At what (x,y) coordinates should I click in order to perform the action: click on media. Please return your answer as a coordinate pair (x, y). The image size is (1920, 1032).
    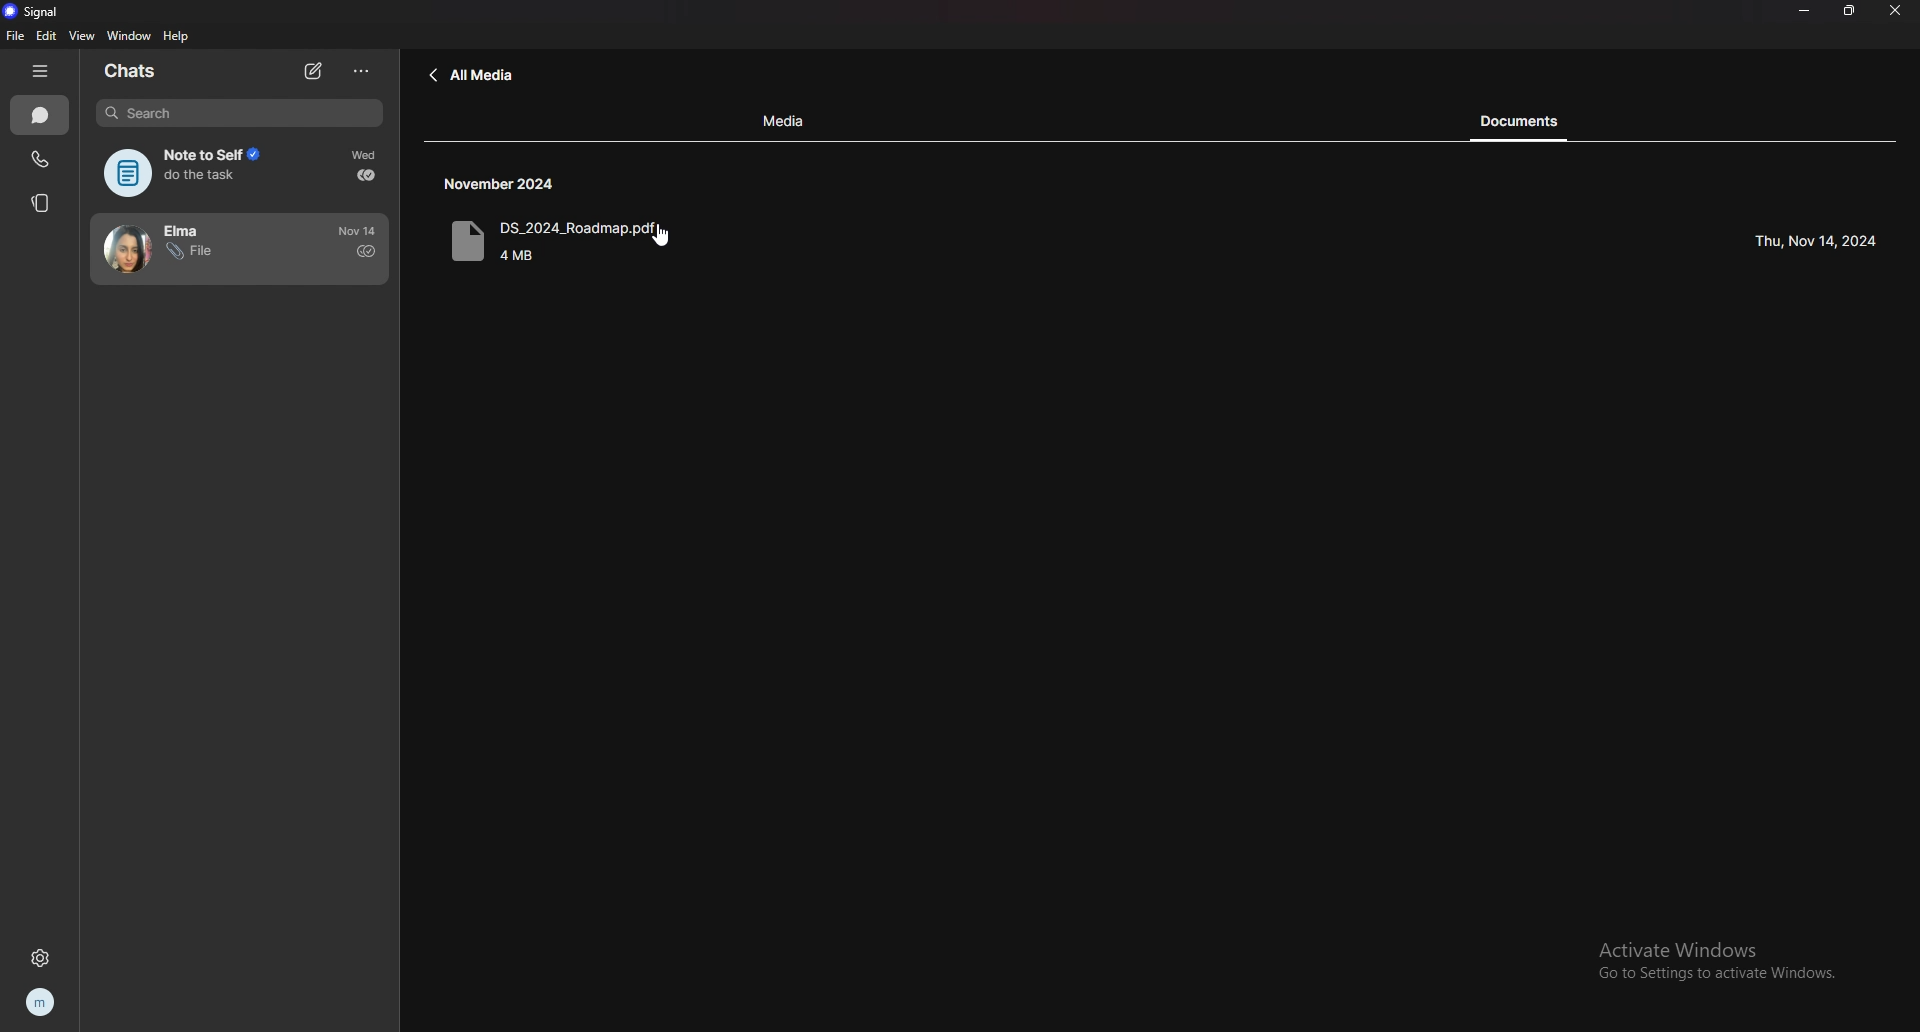
    Looking at the image, I should click on (786, 122).